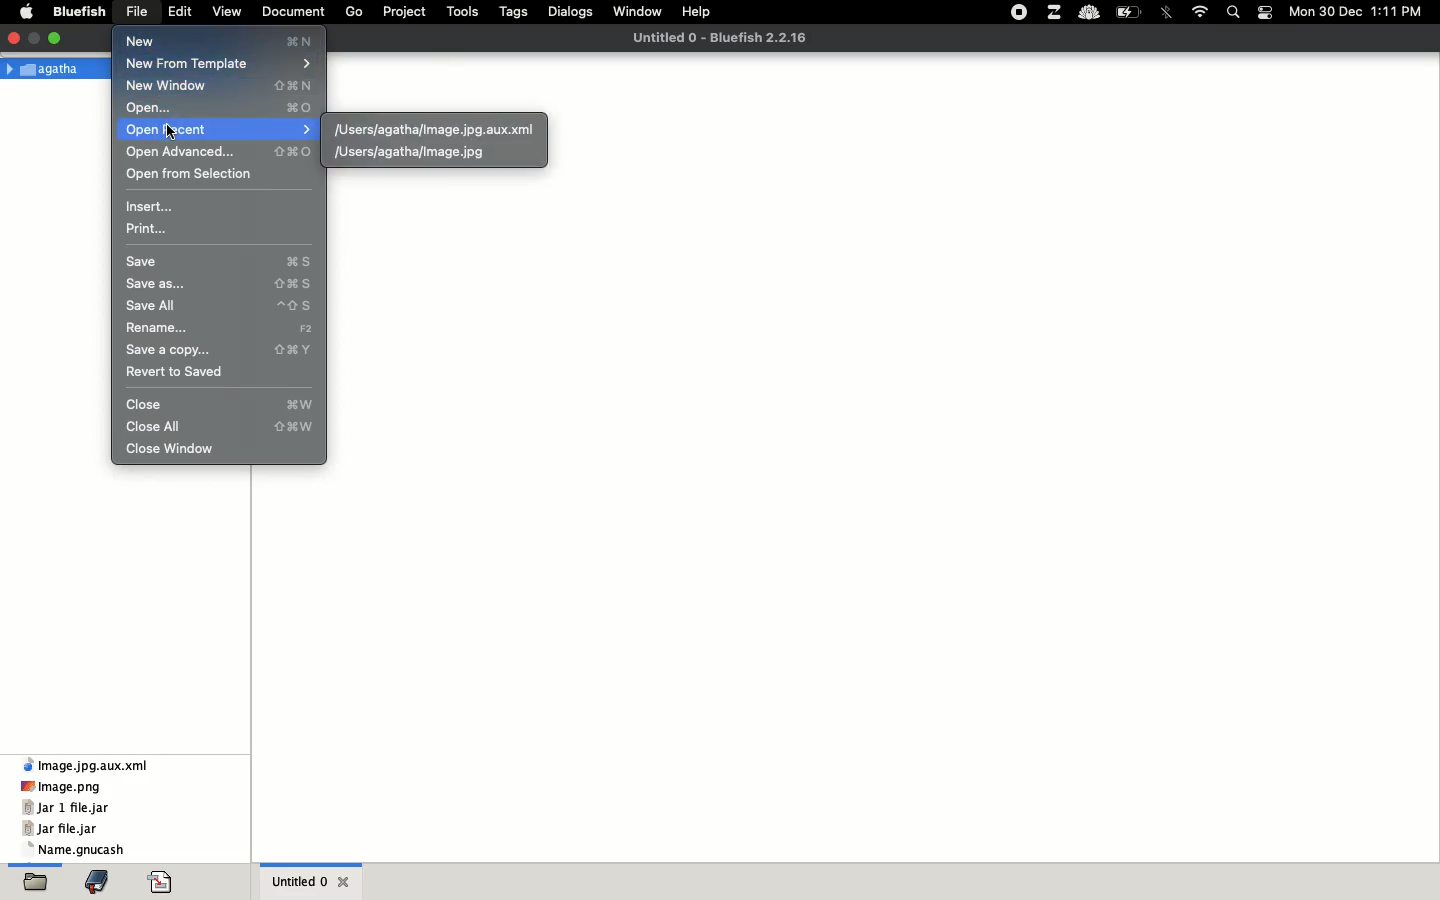  What do you see at coordinates (31, 10) in the screenshot?
I see `apple` at bounding box center [31, 10].